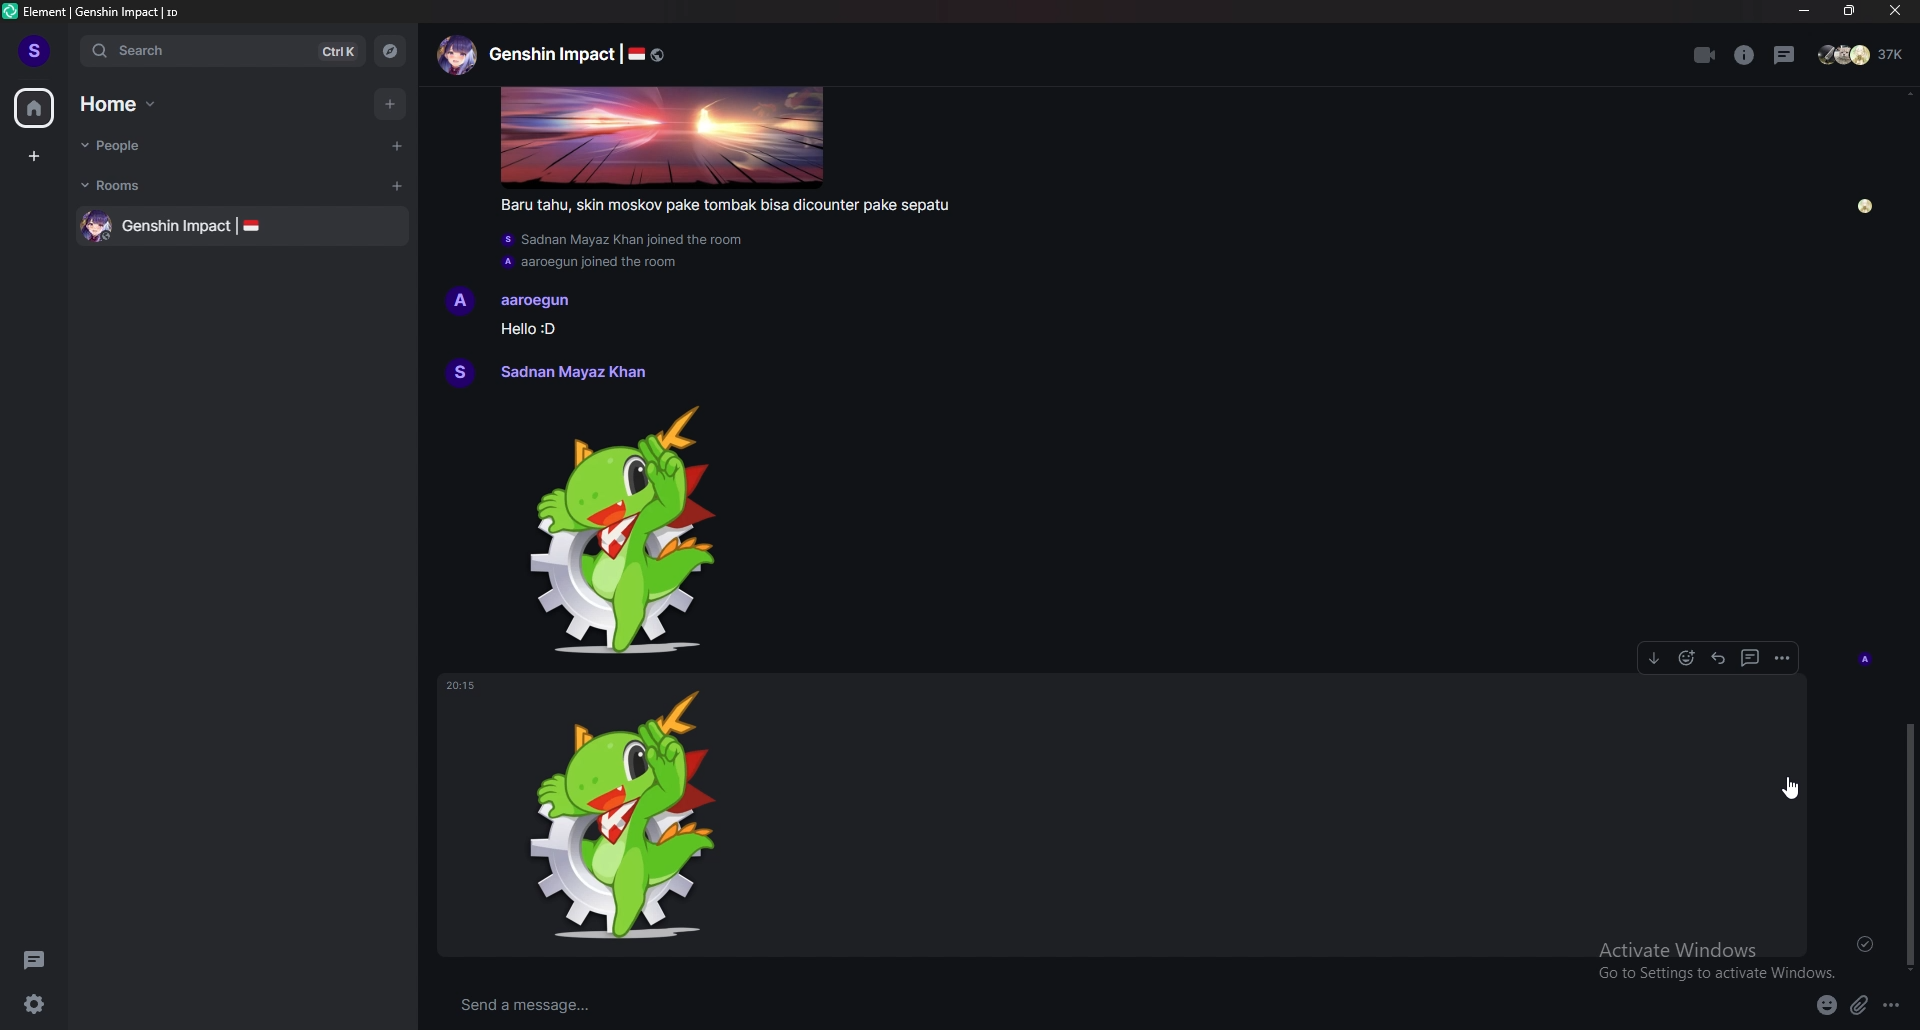  Describe the element at coordinates (456, 55) in the screenshot. I see `Profile picture of group` at that location.